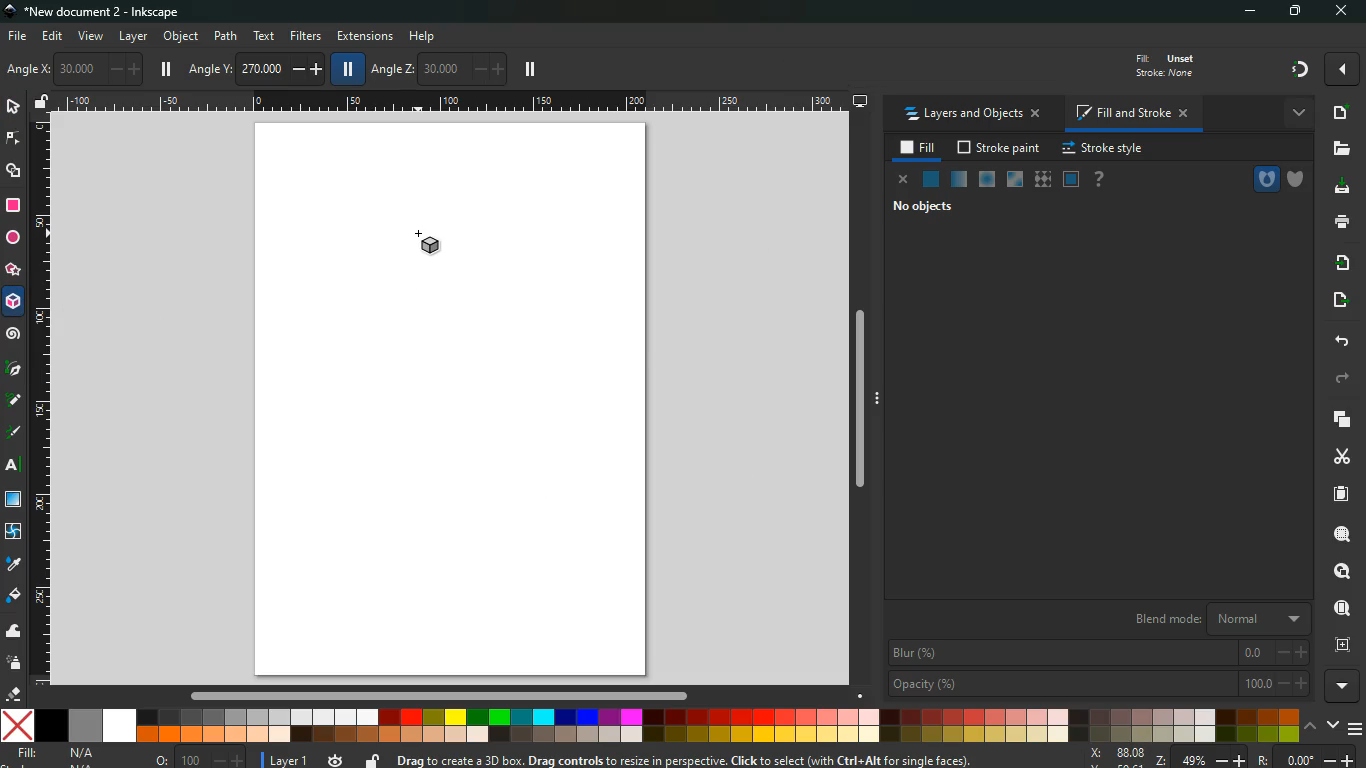  Describe the element at coordinates (14, 305) in the screenshot. I see `3d box tool` at that location.